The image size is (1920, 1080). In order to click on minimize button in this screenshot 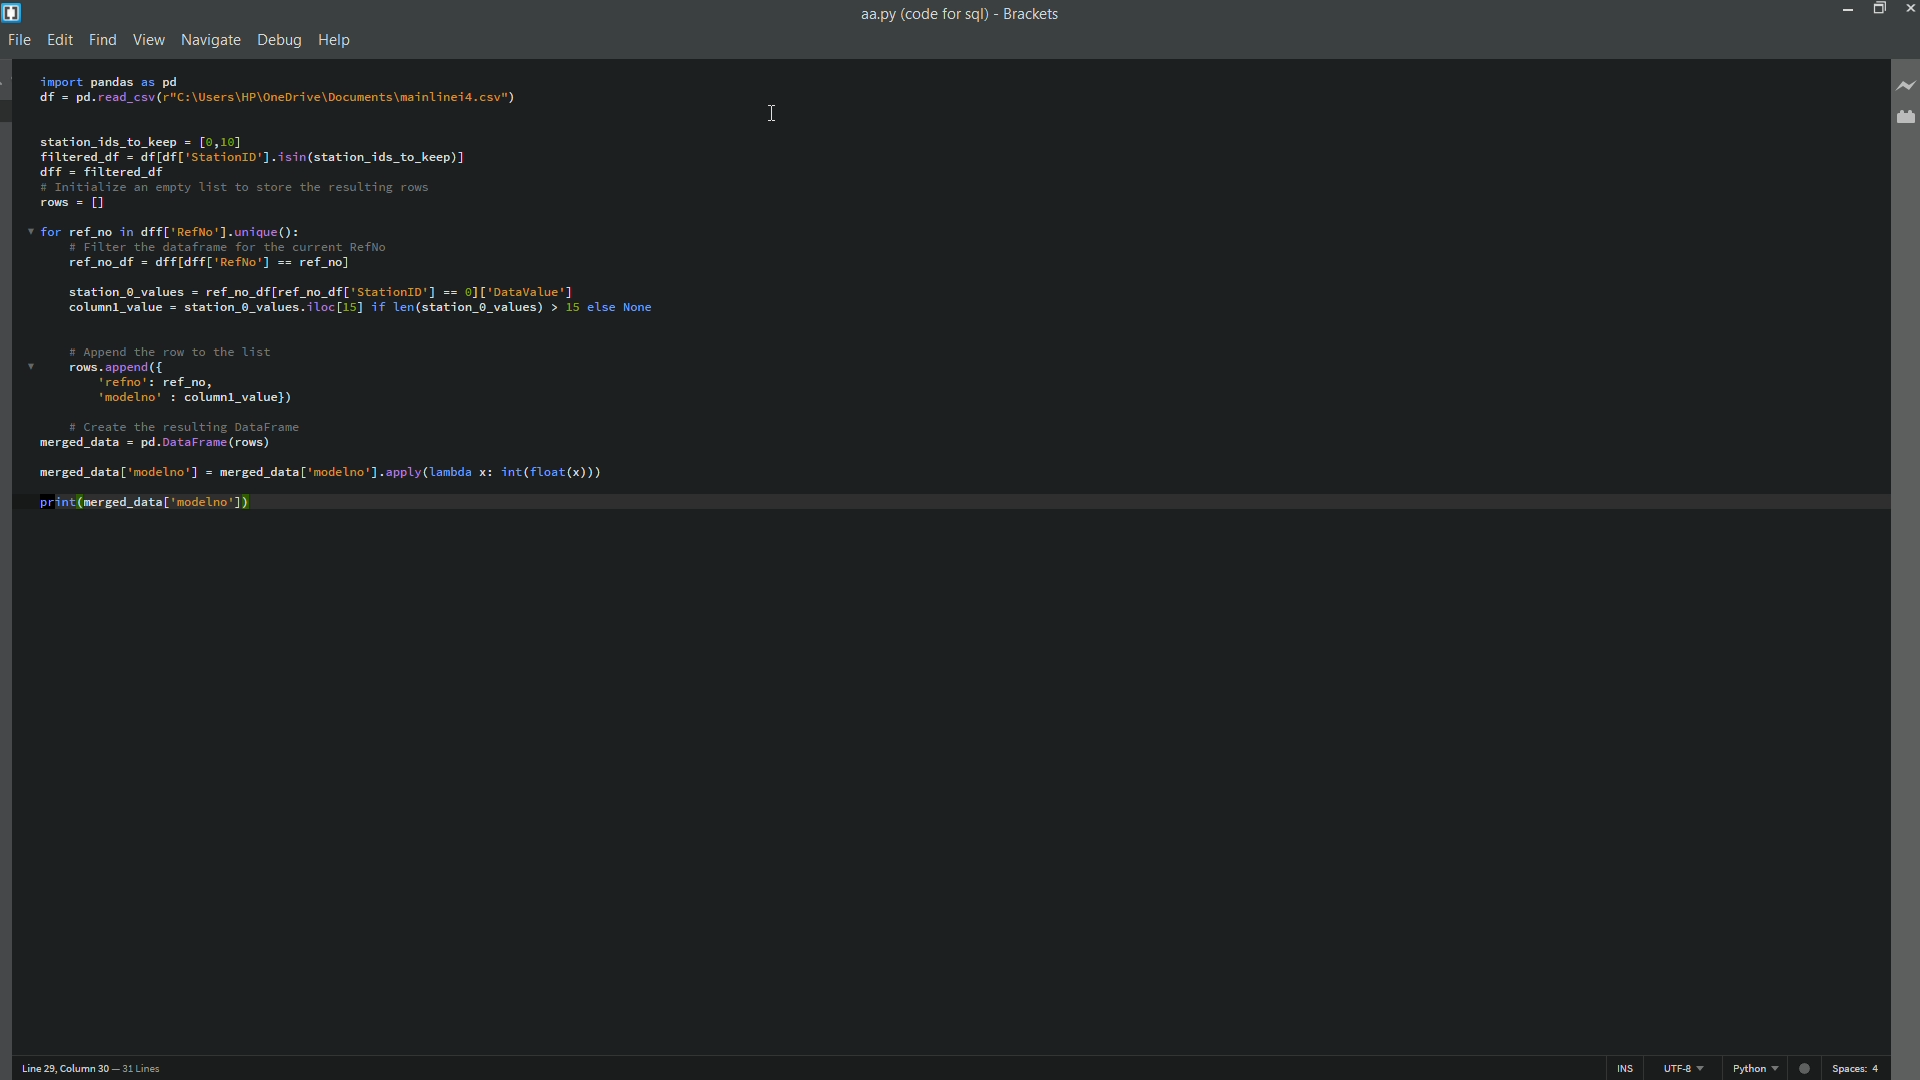, I will do `click(1849, 11)`.